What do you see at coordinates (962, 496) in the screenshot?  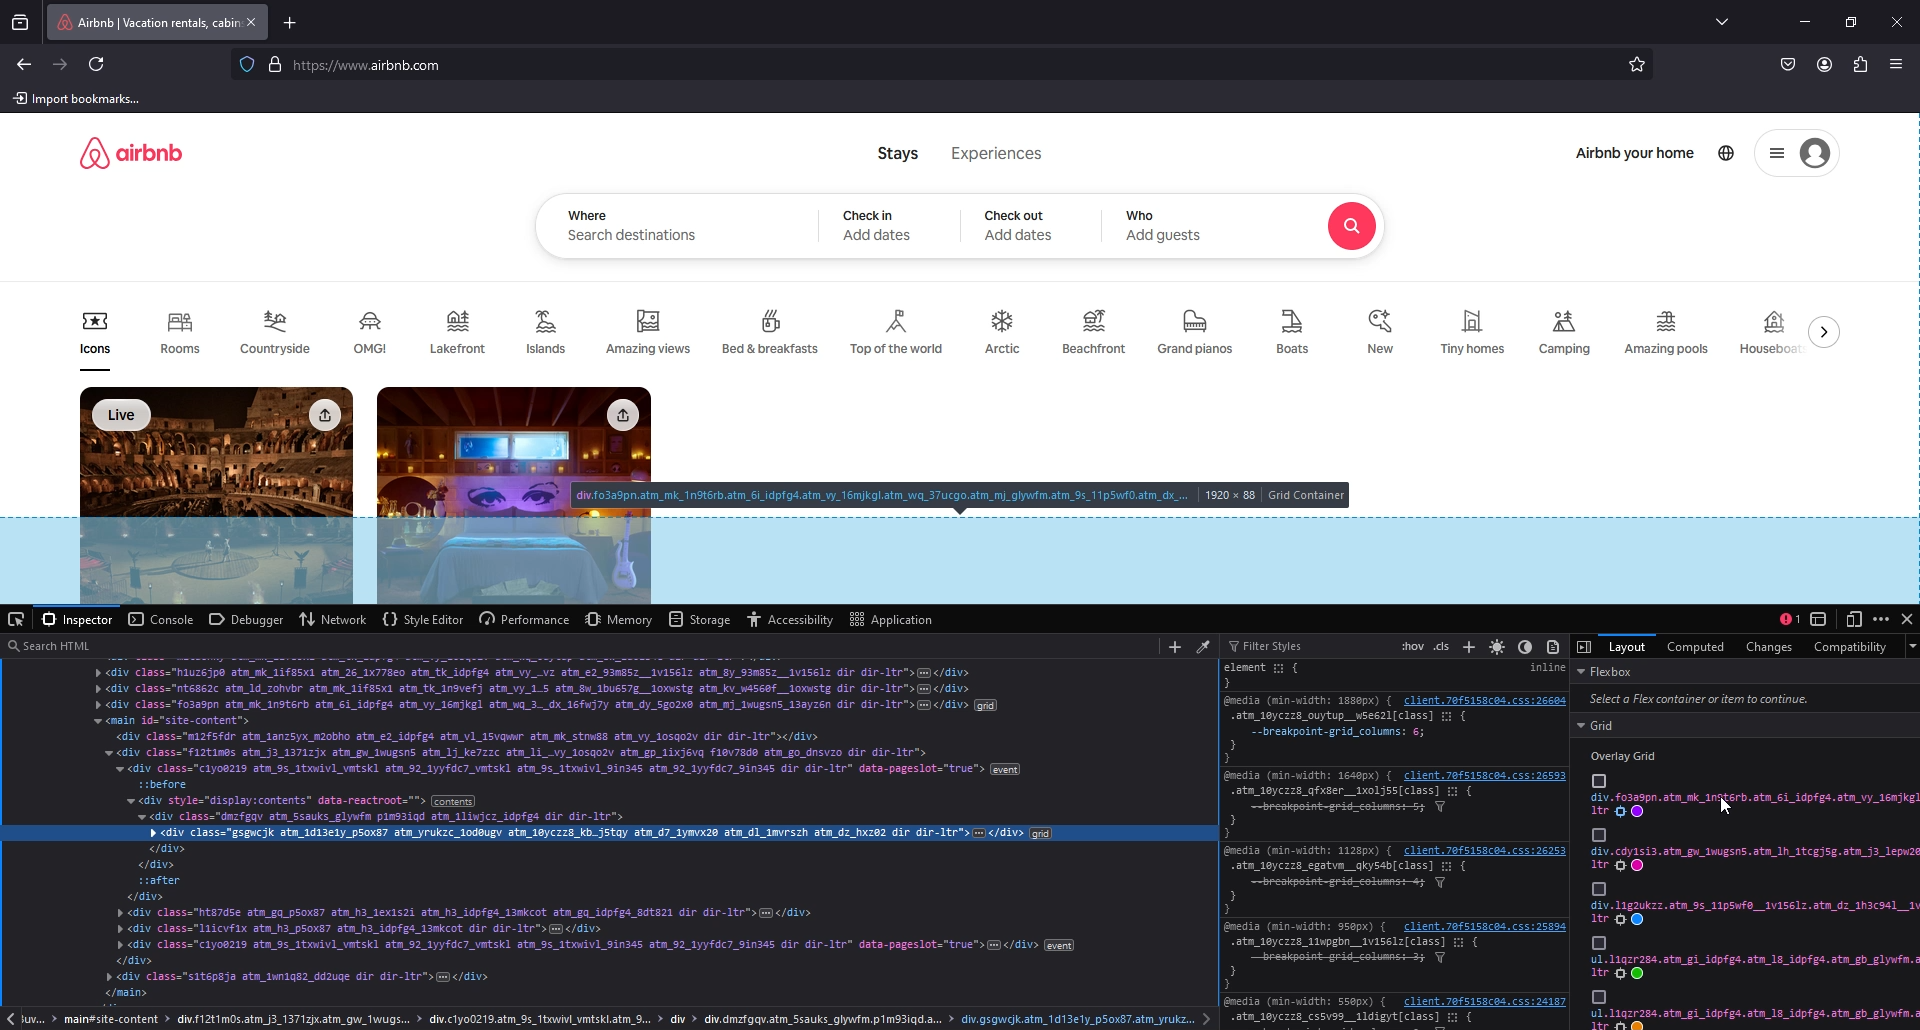 I see `description` at bounding box center [962, 496].